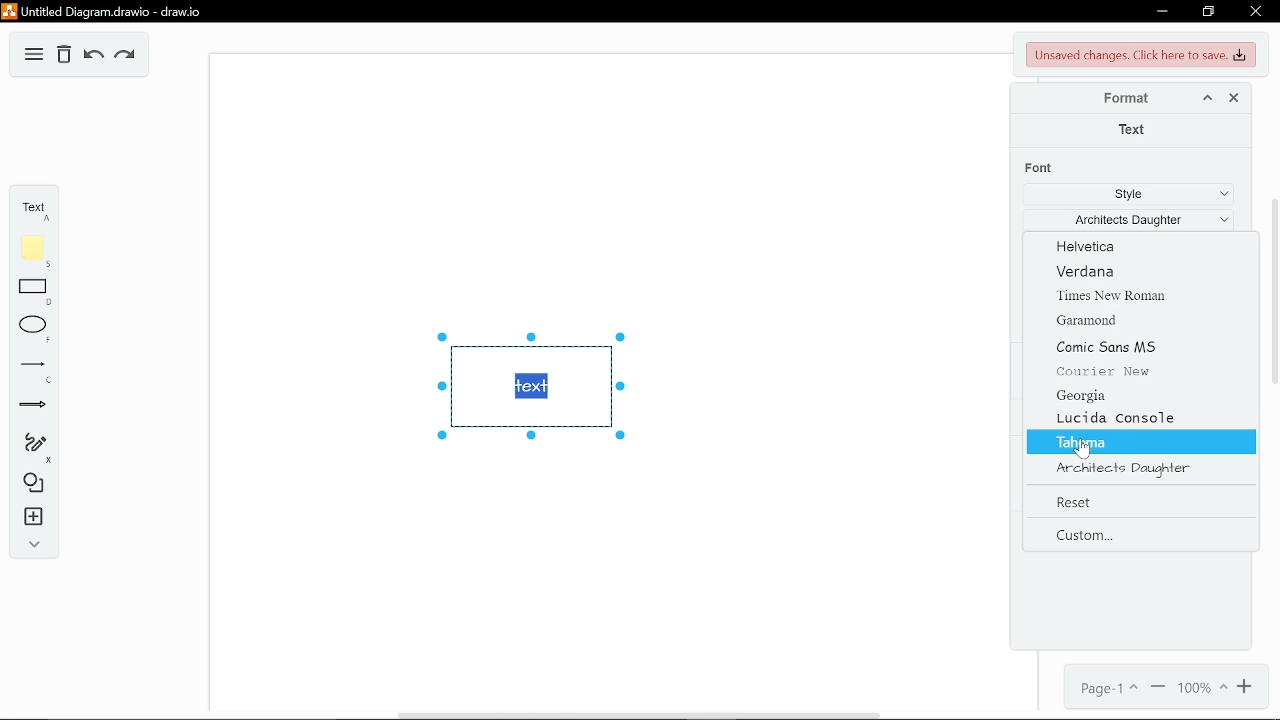 The height and width of the screenshot is (720, 1280). I want to click on zoom in, so click(1247, 689).